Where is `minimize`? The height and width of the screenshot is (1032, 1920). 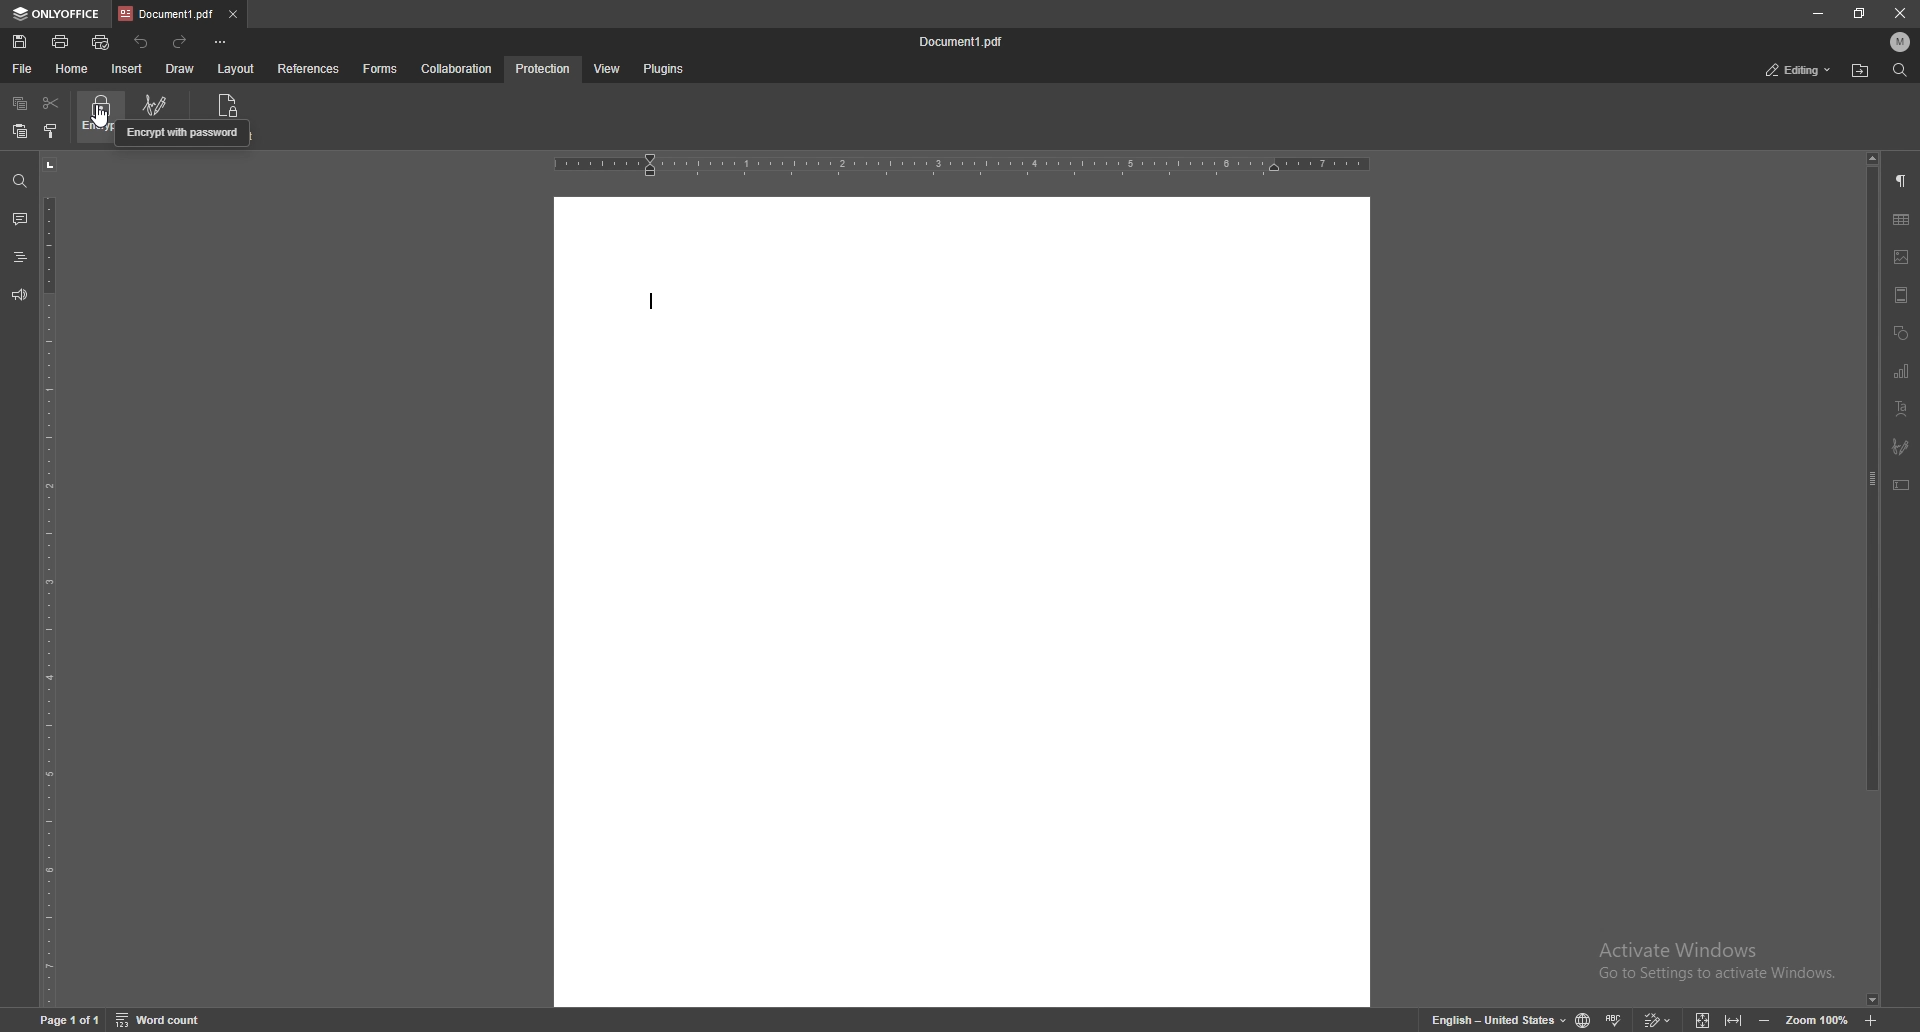
minimize is located at coordinates (1817, 13).